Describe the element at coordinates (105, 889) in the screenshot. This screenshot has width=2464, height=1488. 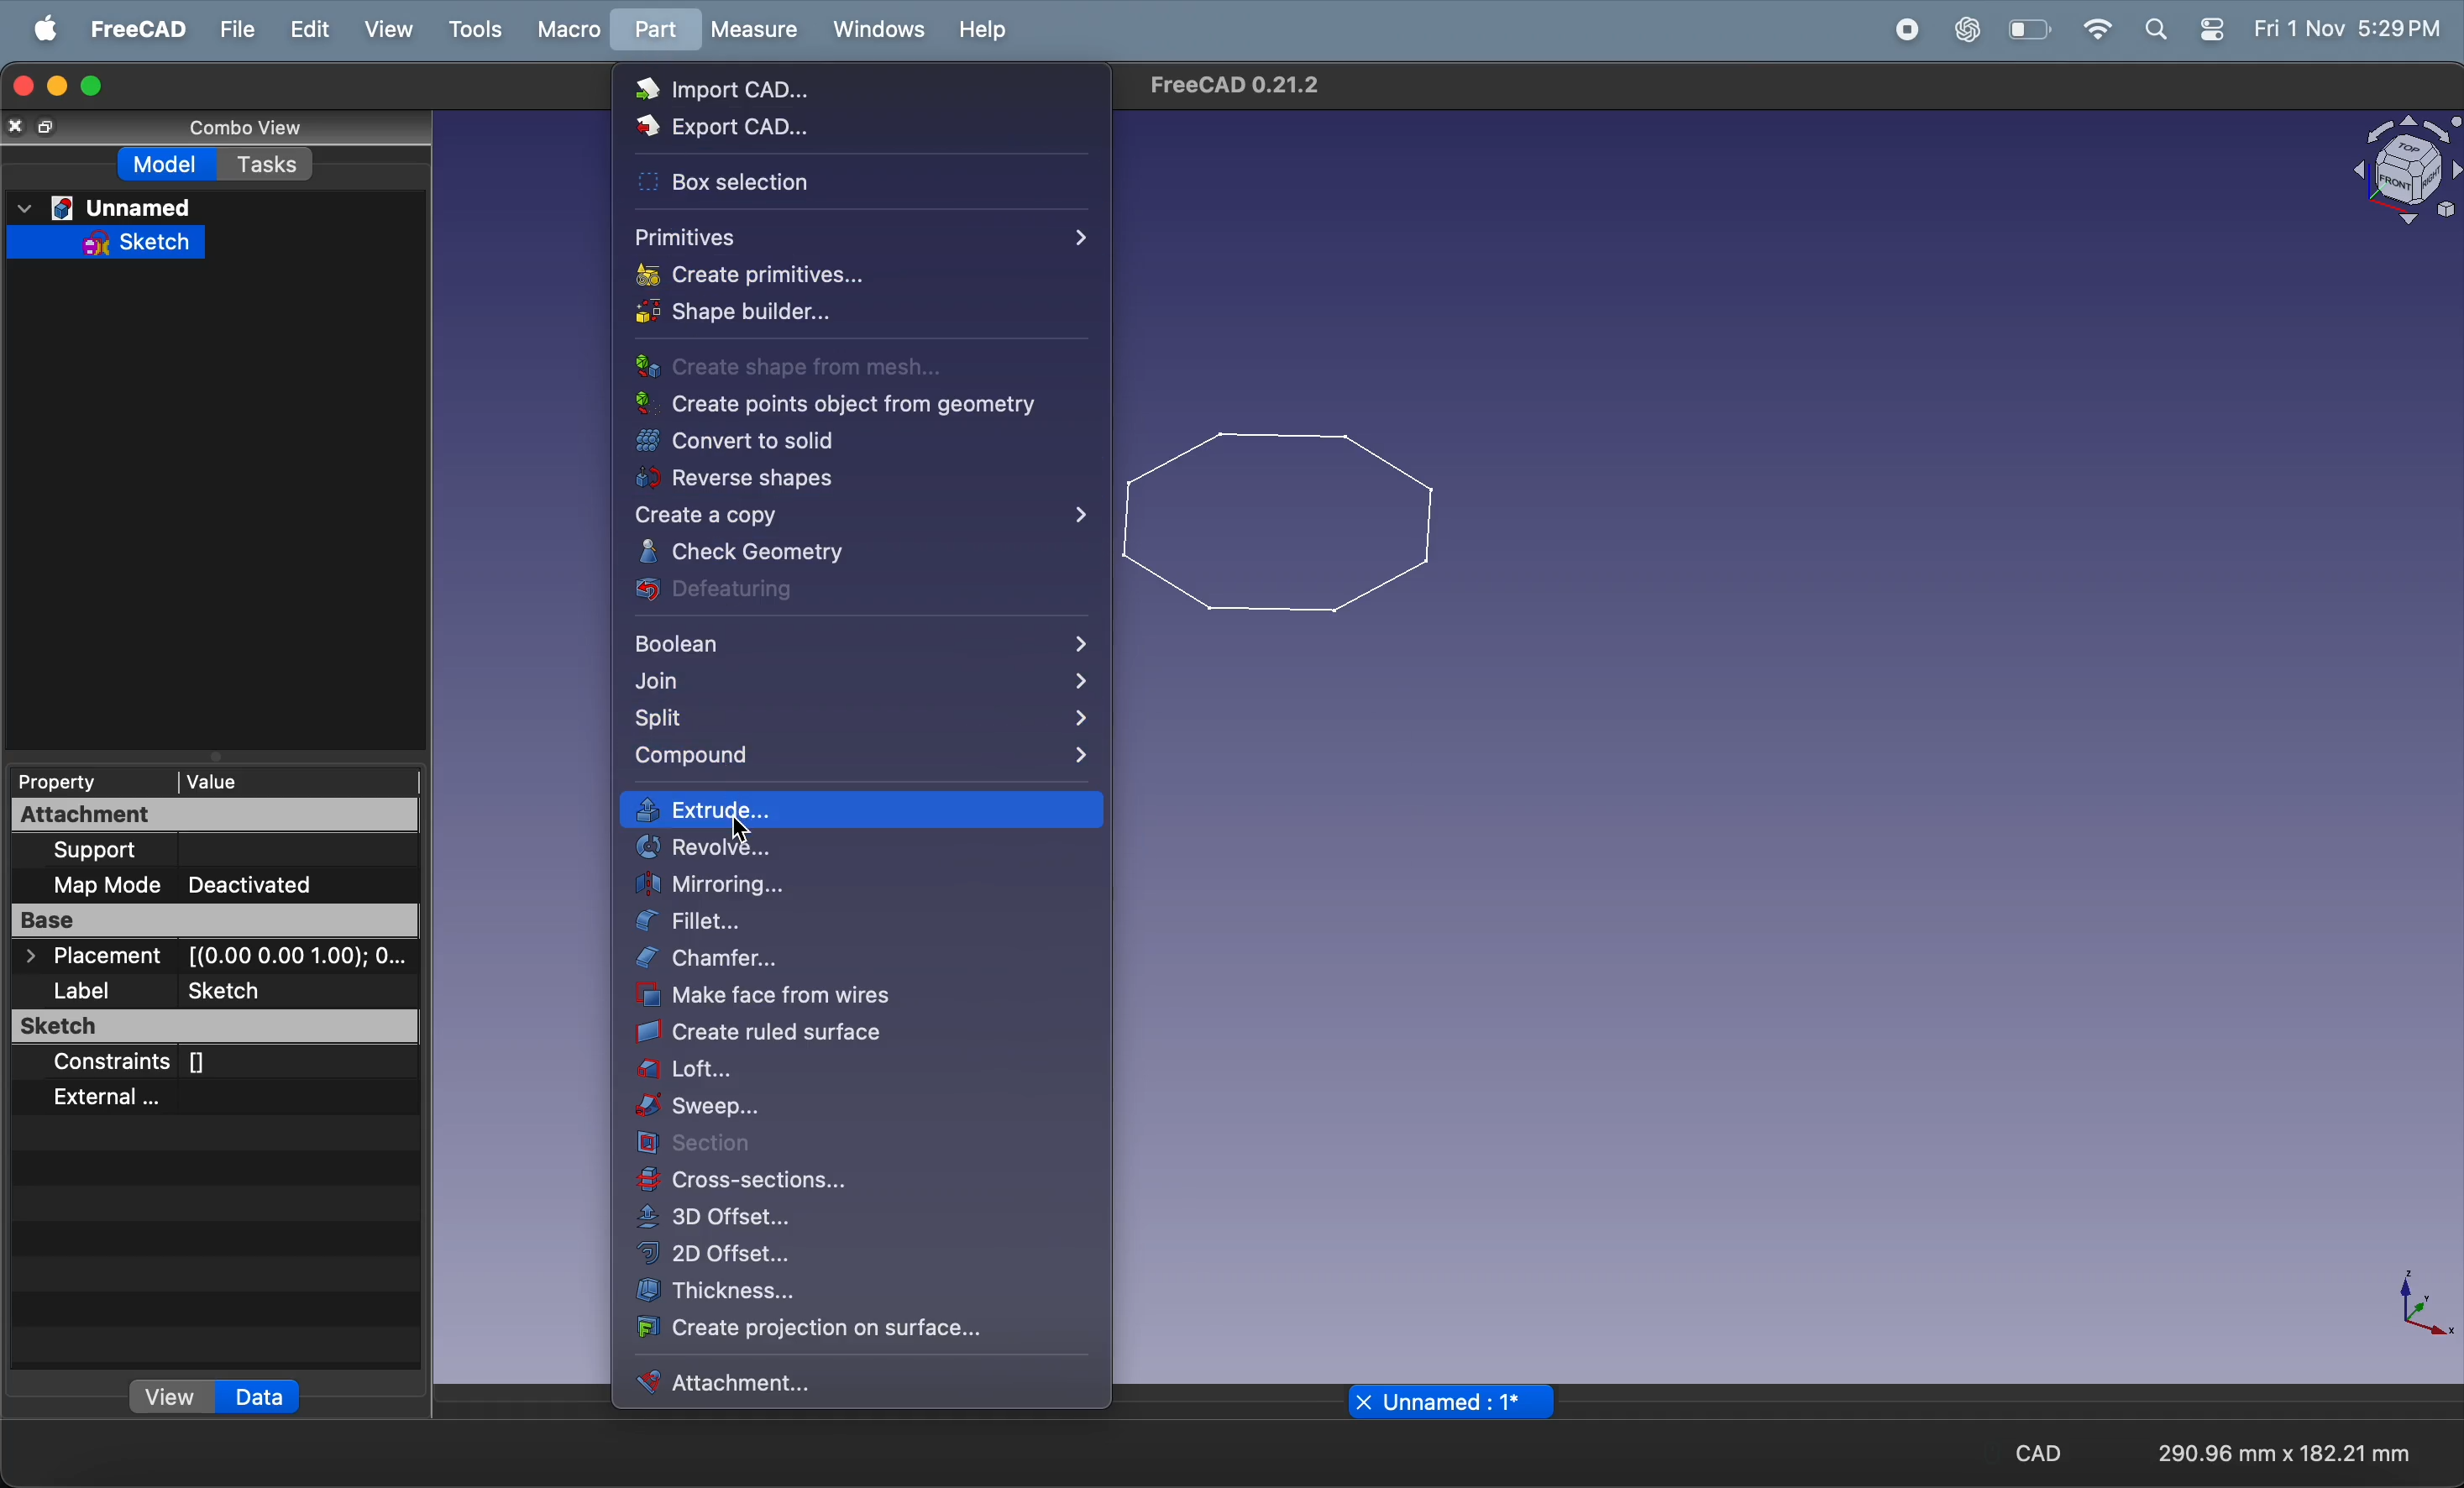
I see `map mode` at that location.